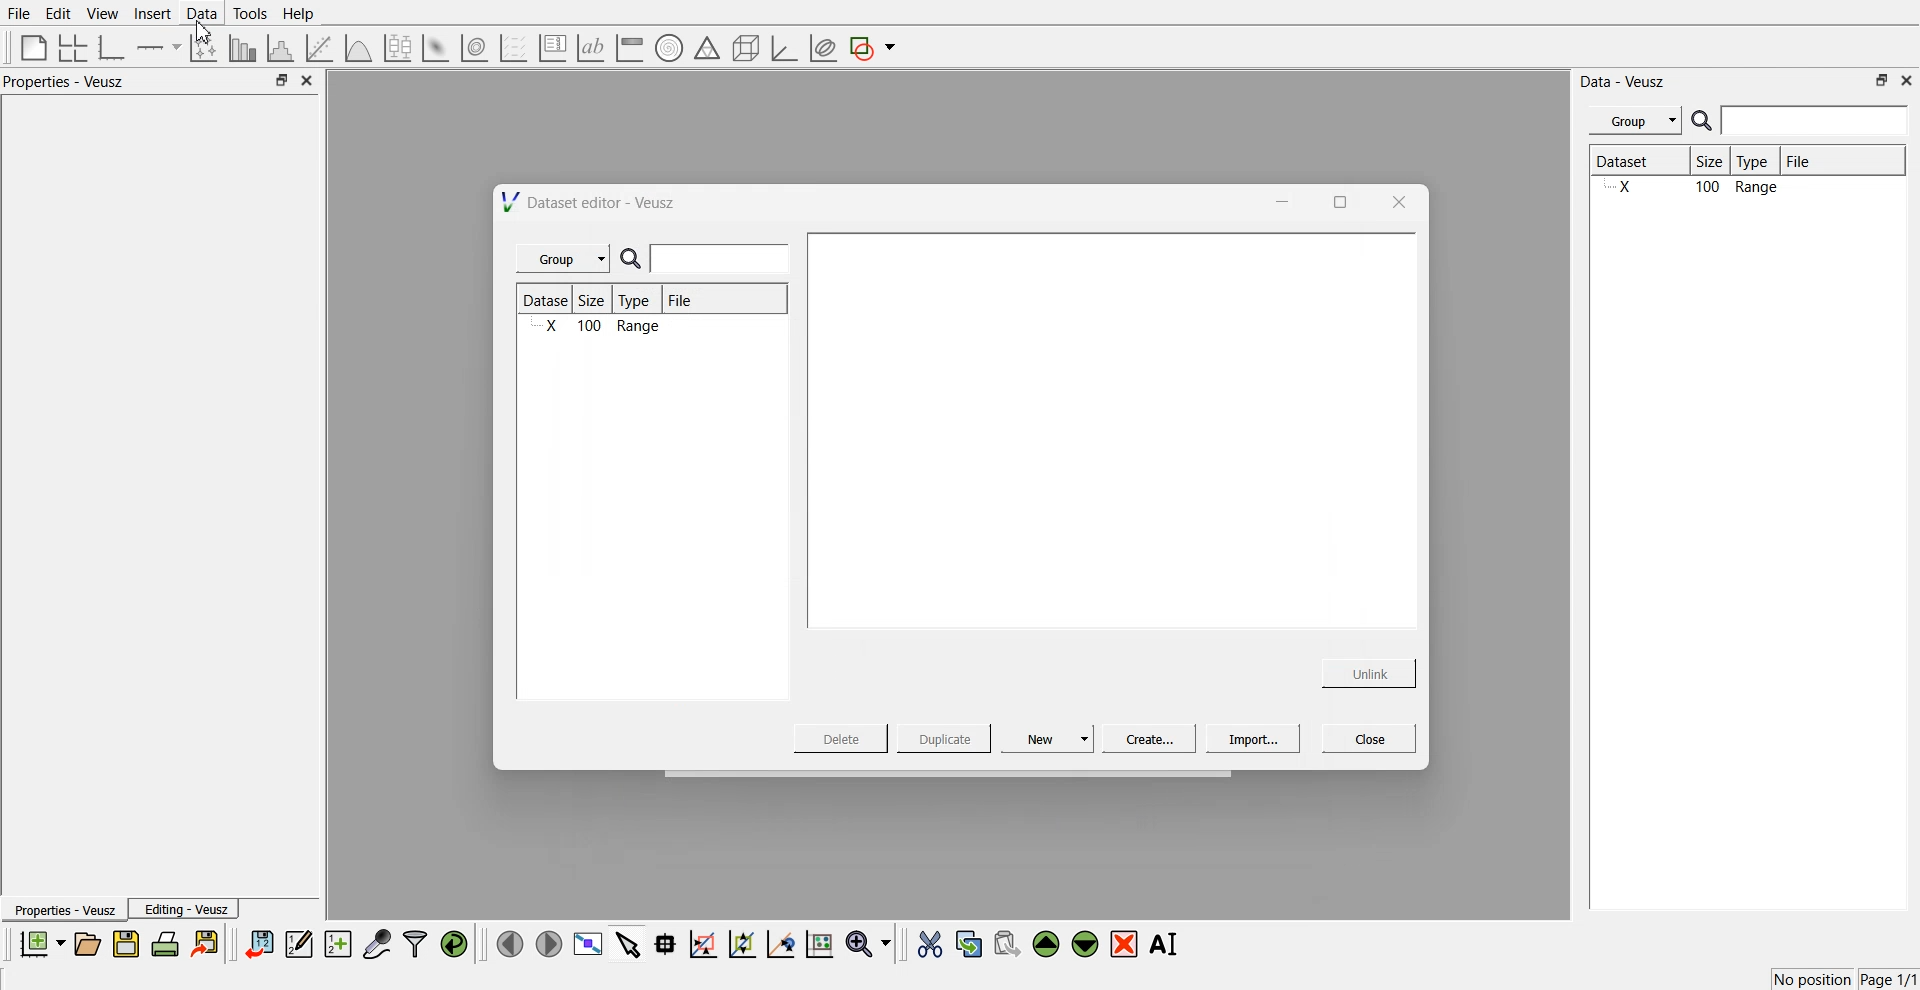 This screenshot has width=1920, height=990. Describe the element at coordinates (702, 942) in the screenshot. I see `draw a rectangle on zoom graph axes` at that location.